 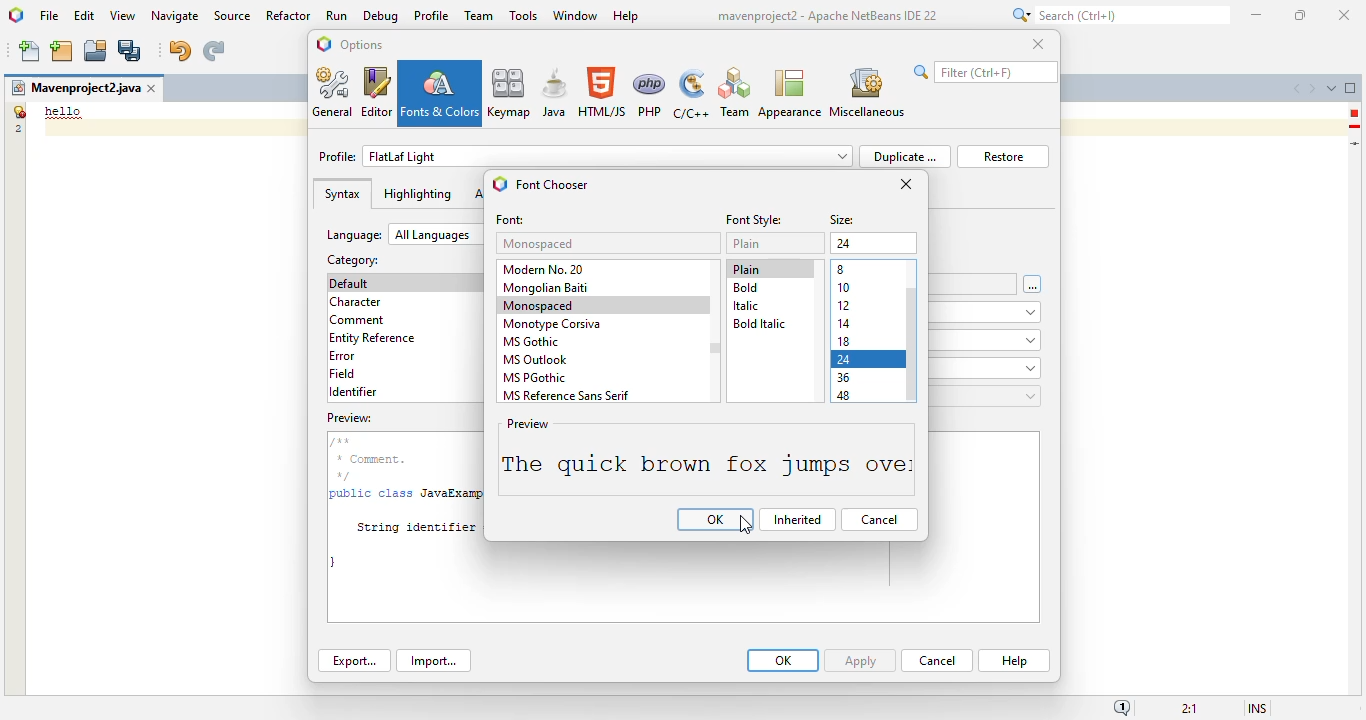 What do you see at coordinates (64, 111) in the screenshot?
I see `demo text` at bounding box center [64, 111].